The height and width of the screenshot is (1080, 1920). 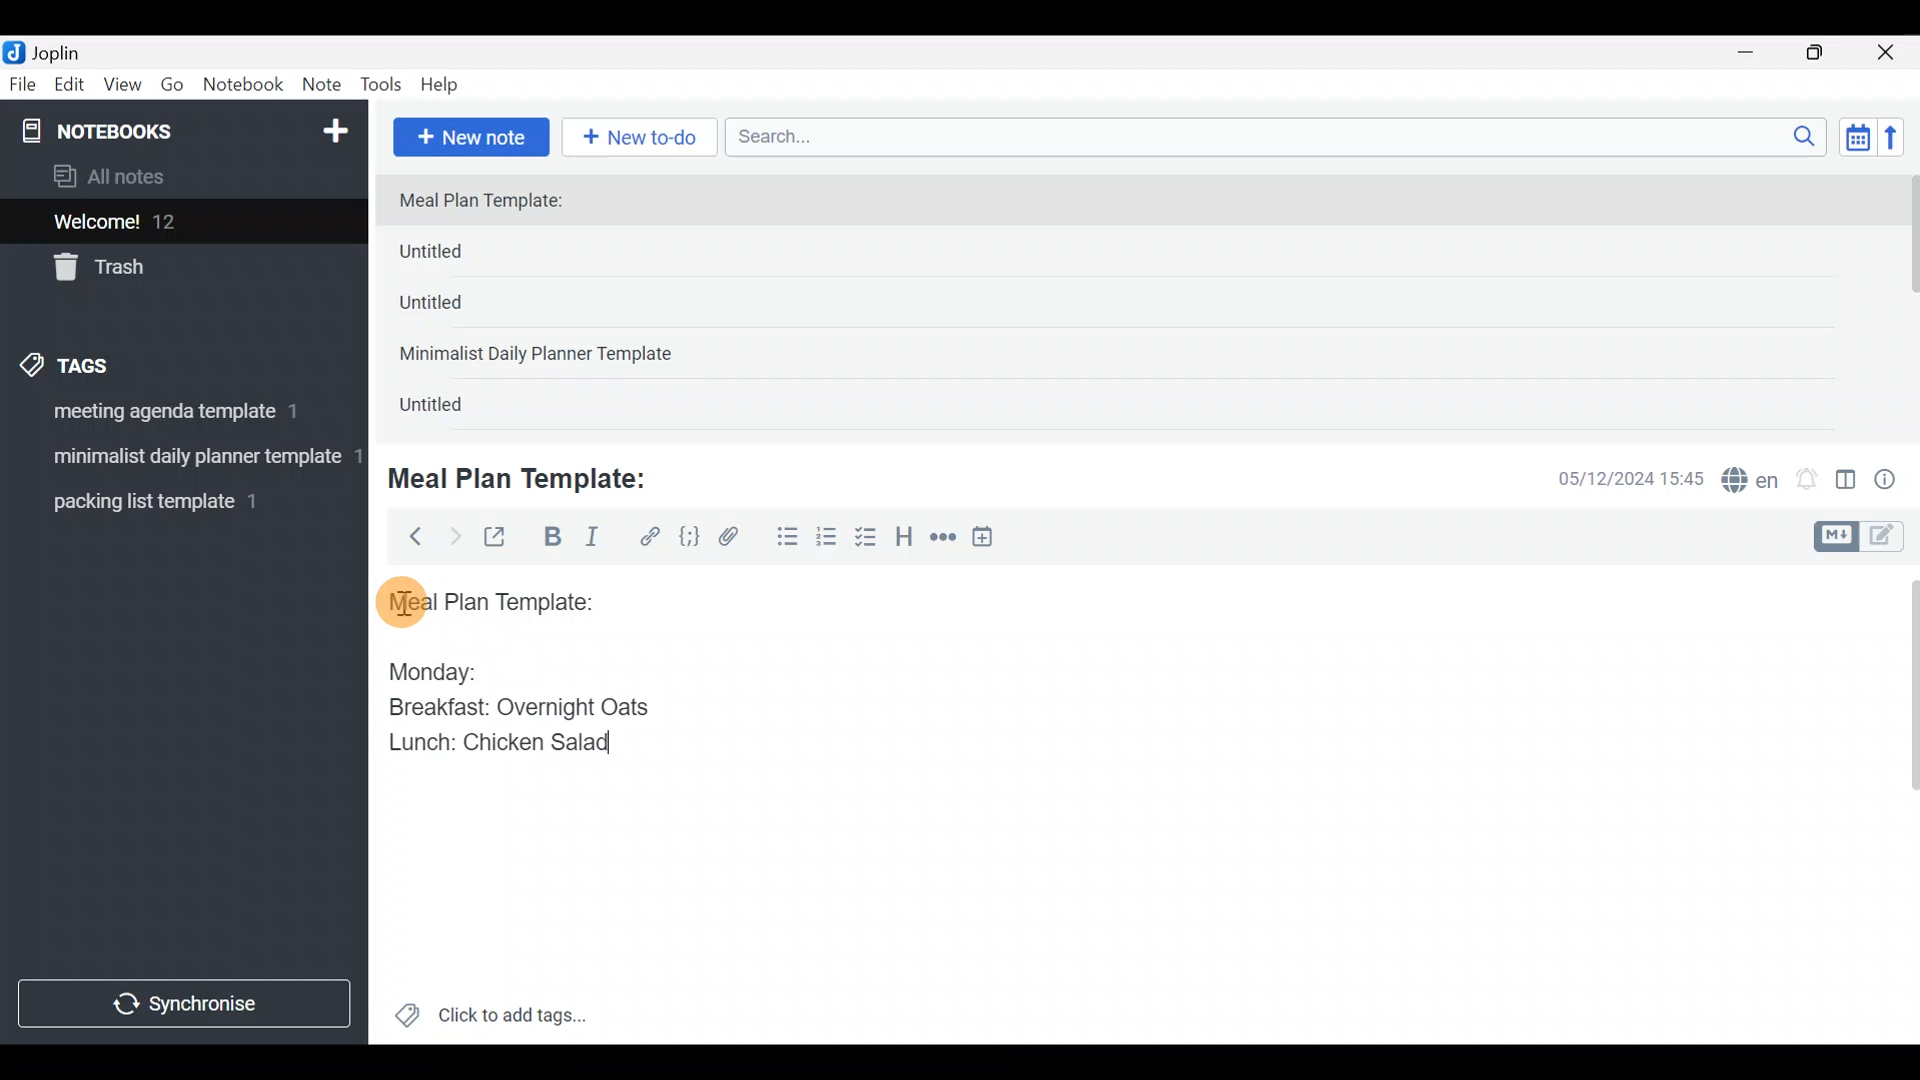 What do you see at coordinates (1751, 482) in the screenshot?
I see `Spelling` at bounding box center [1751, 482].